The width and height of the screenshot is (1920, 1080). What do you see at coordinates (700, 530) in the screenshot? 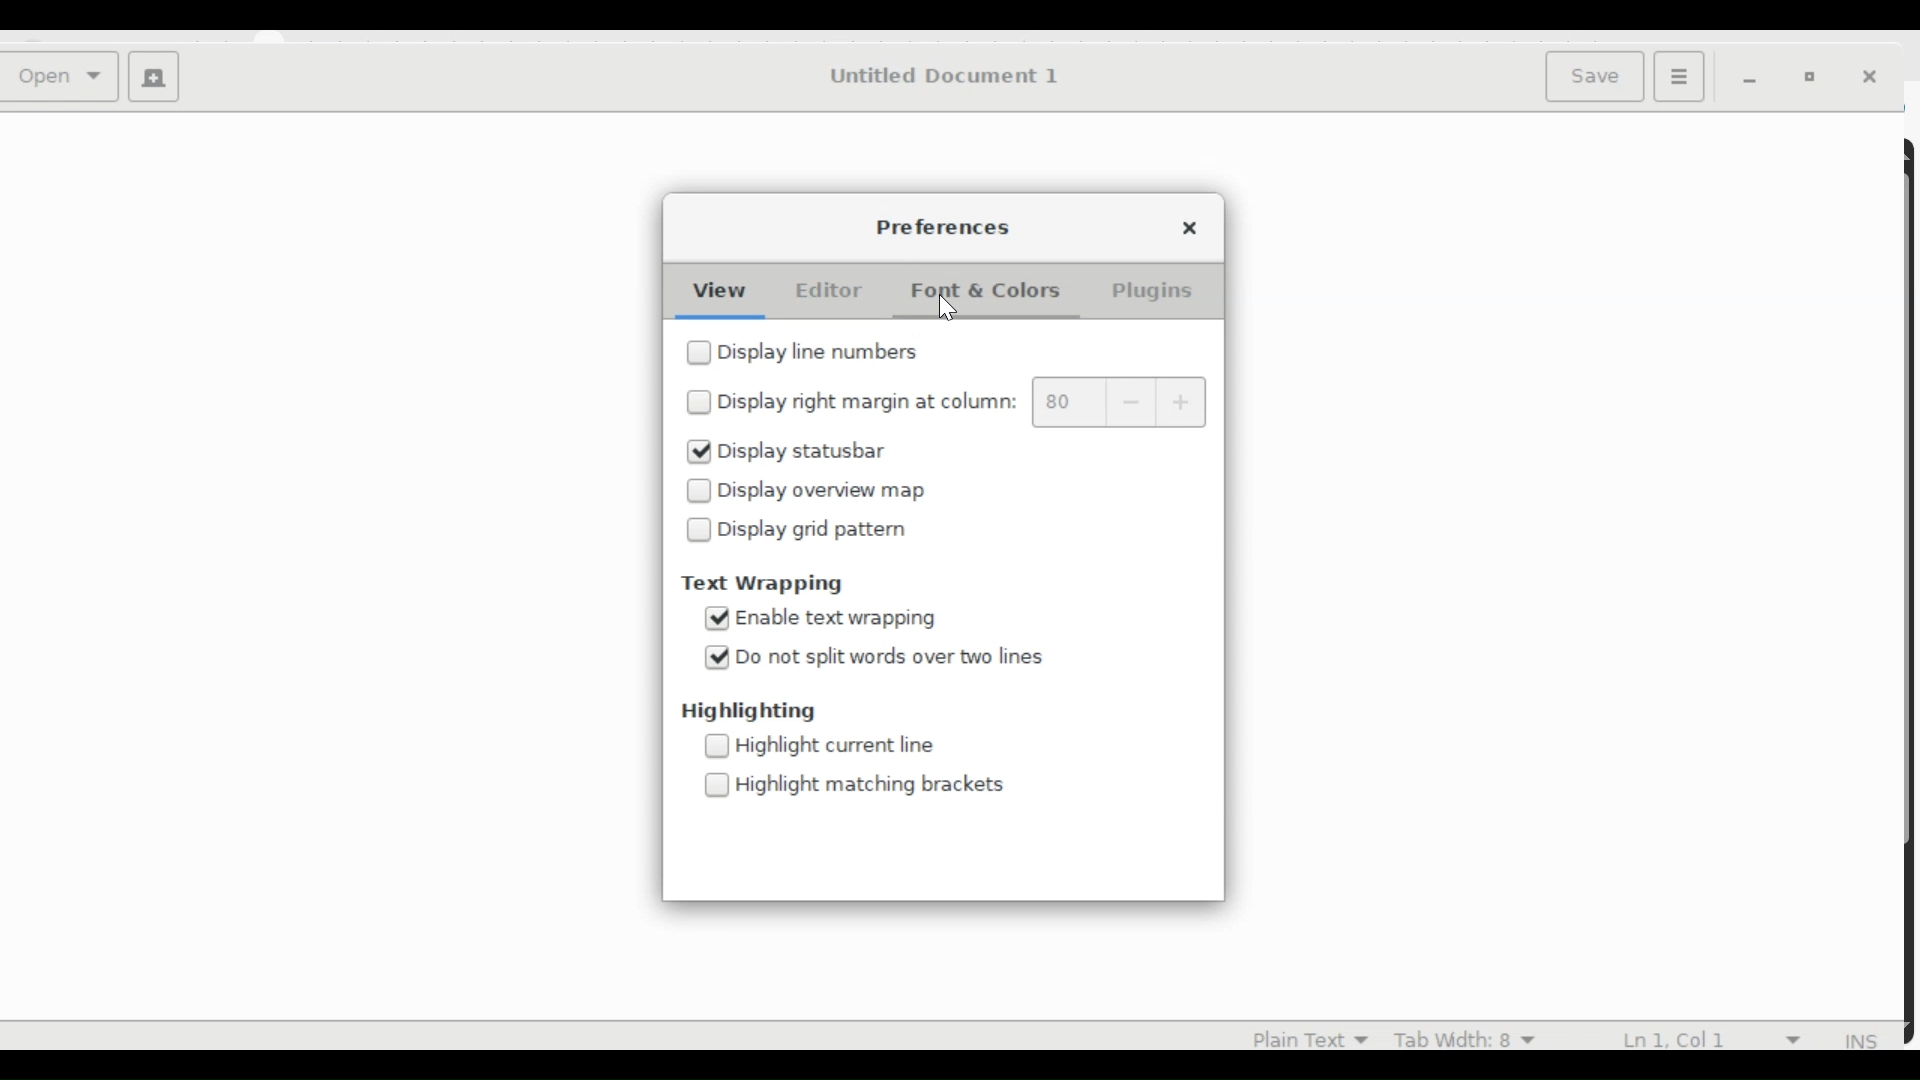
I see `checkbox` at bounding box center [700, 530].